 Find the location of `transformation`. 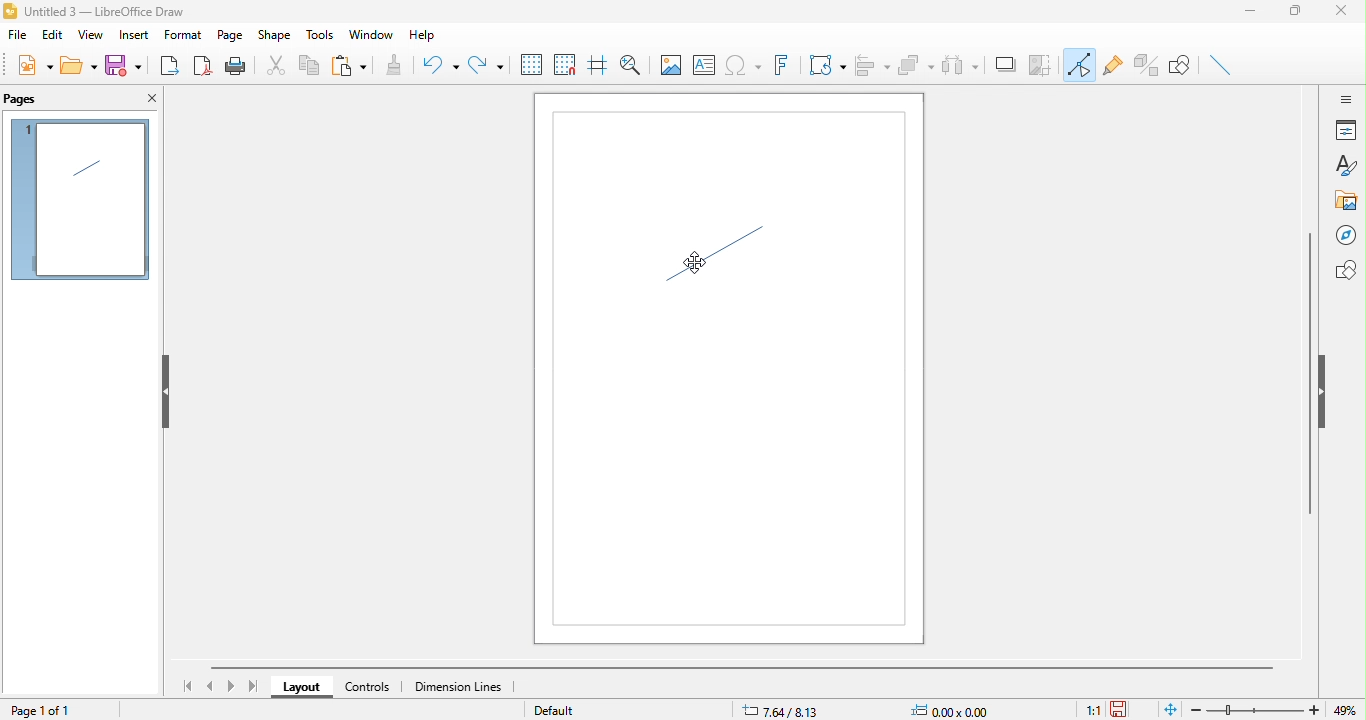

transformation is located at coordinates (827, 65).